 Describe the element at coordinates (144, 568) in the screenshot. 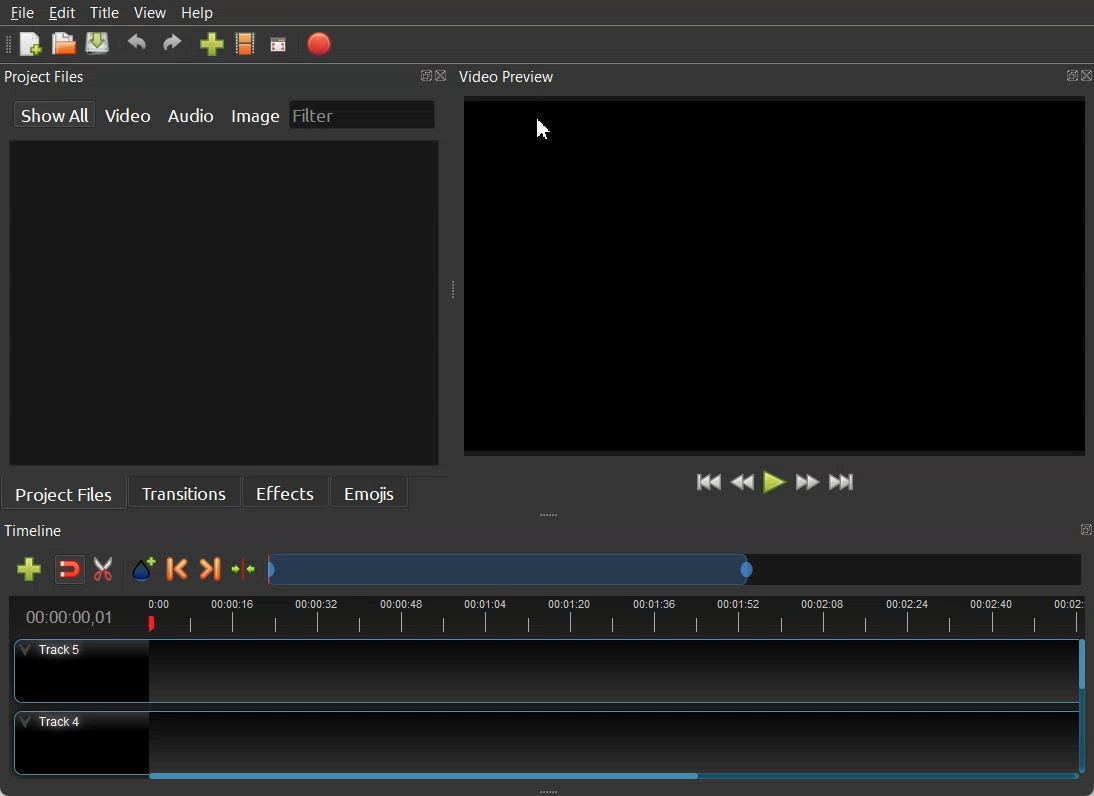

I see `Add Marker` at that location.